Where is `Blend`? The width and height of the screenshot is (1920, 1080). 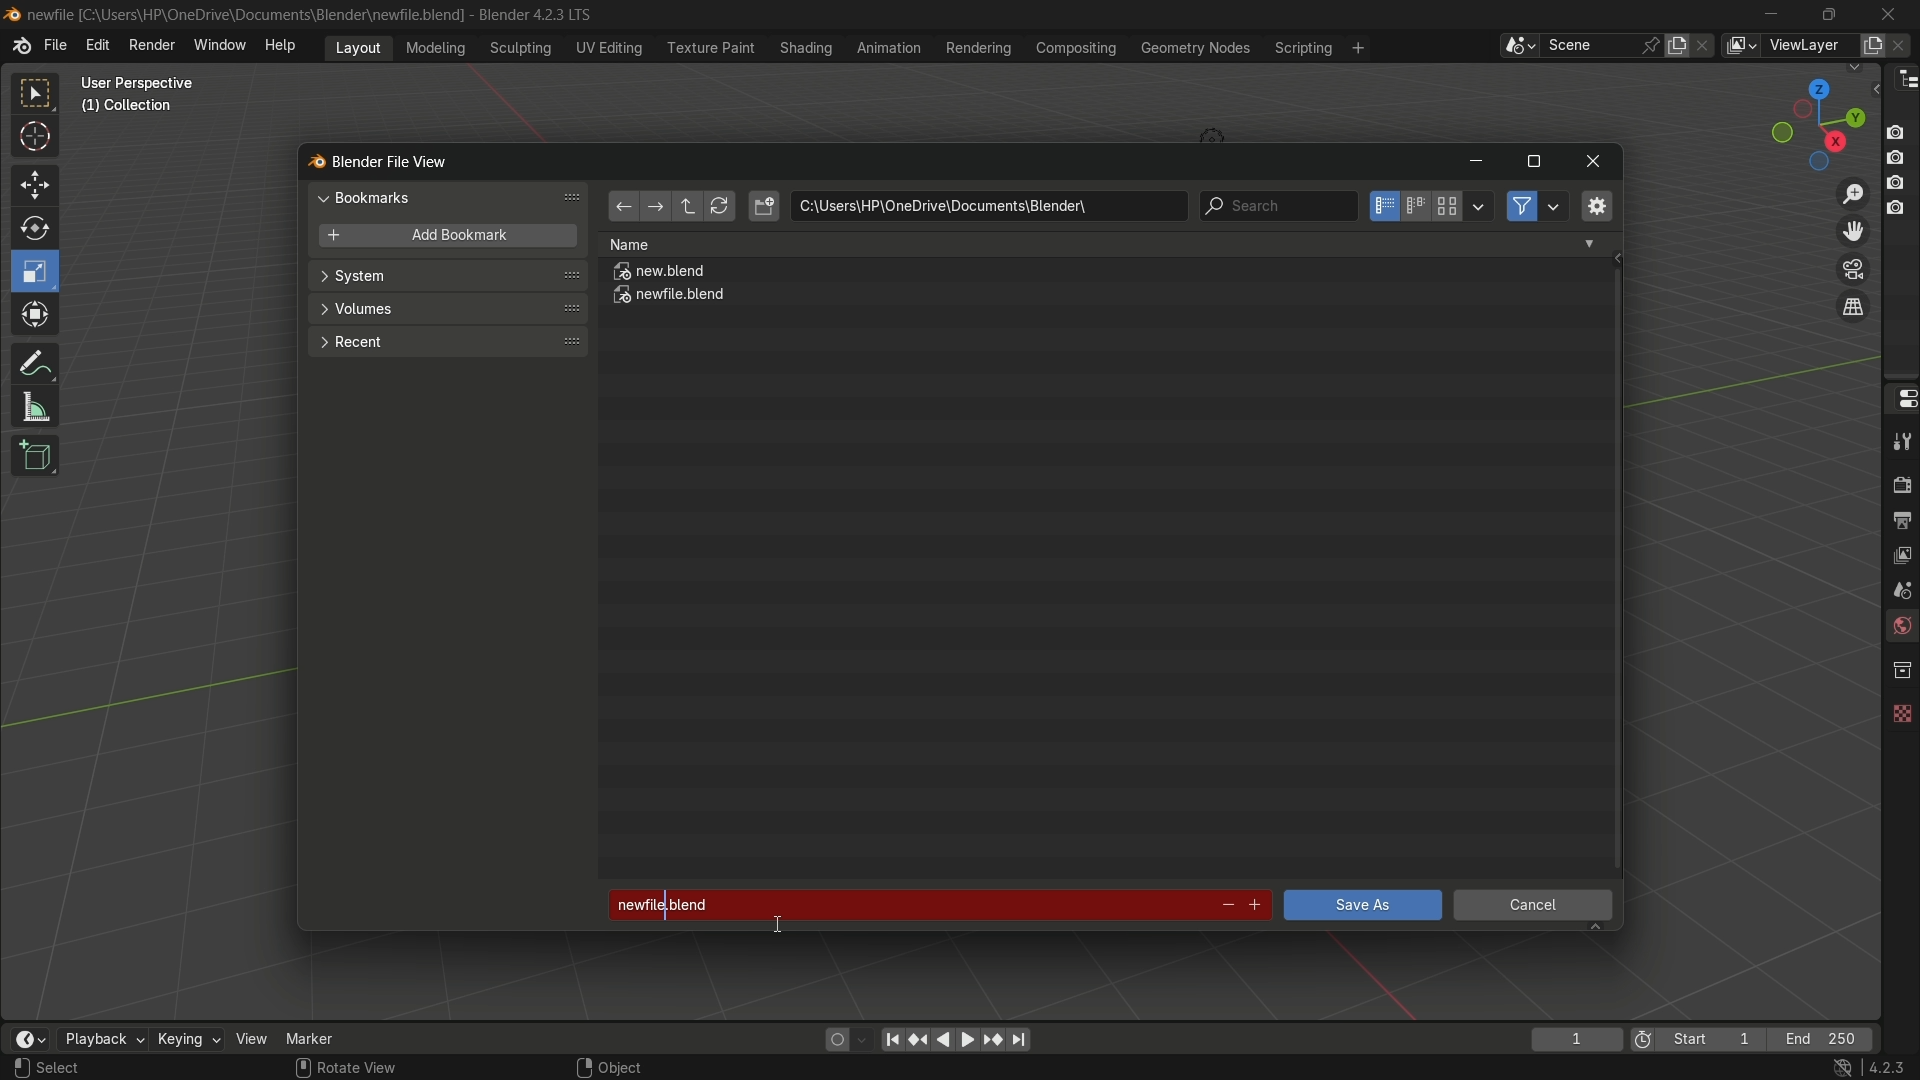 Blend is located at coordinates (12, 13).